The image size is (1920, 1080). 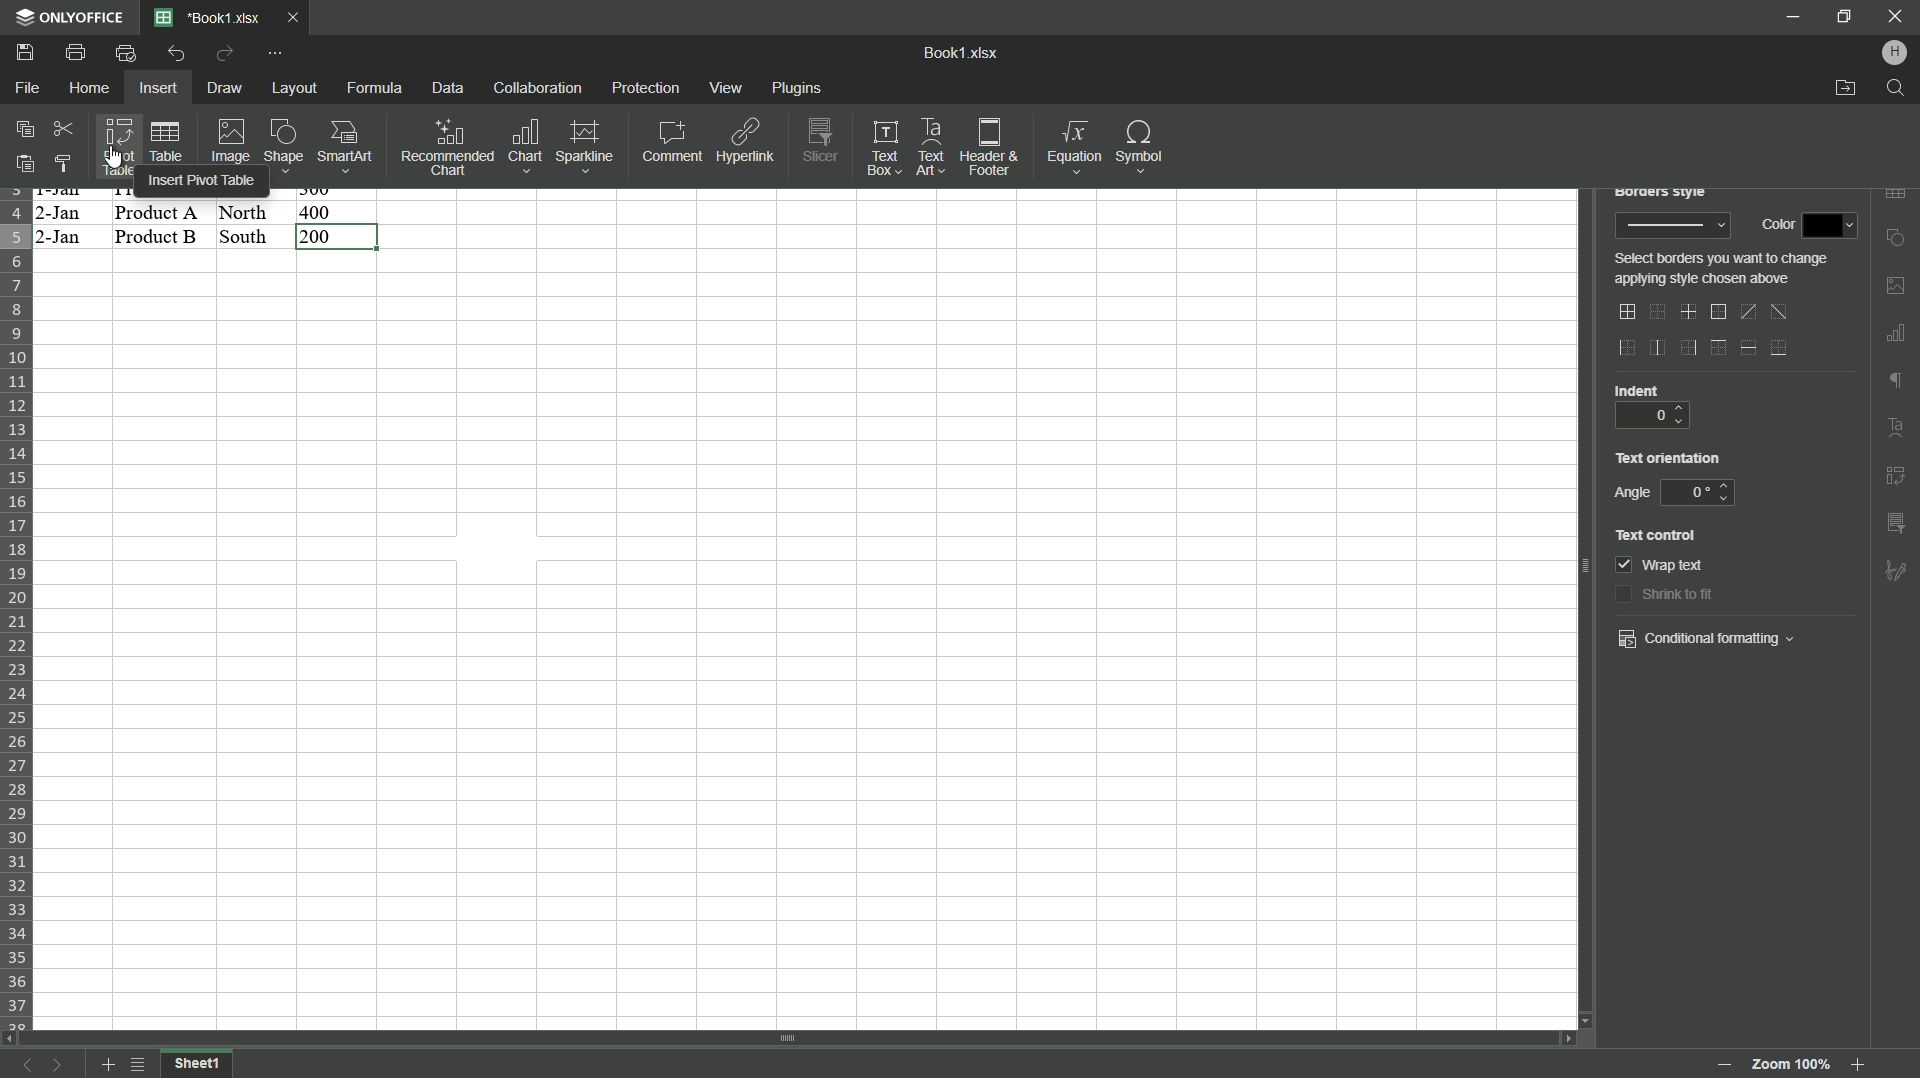 What do you see at coordinates (444, 87) in the screenshot?
I see `Data` at bounding box center [444, 87].